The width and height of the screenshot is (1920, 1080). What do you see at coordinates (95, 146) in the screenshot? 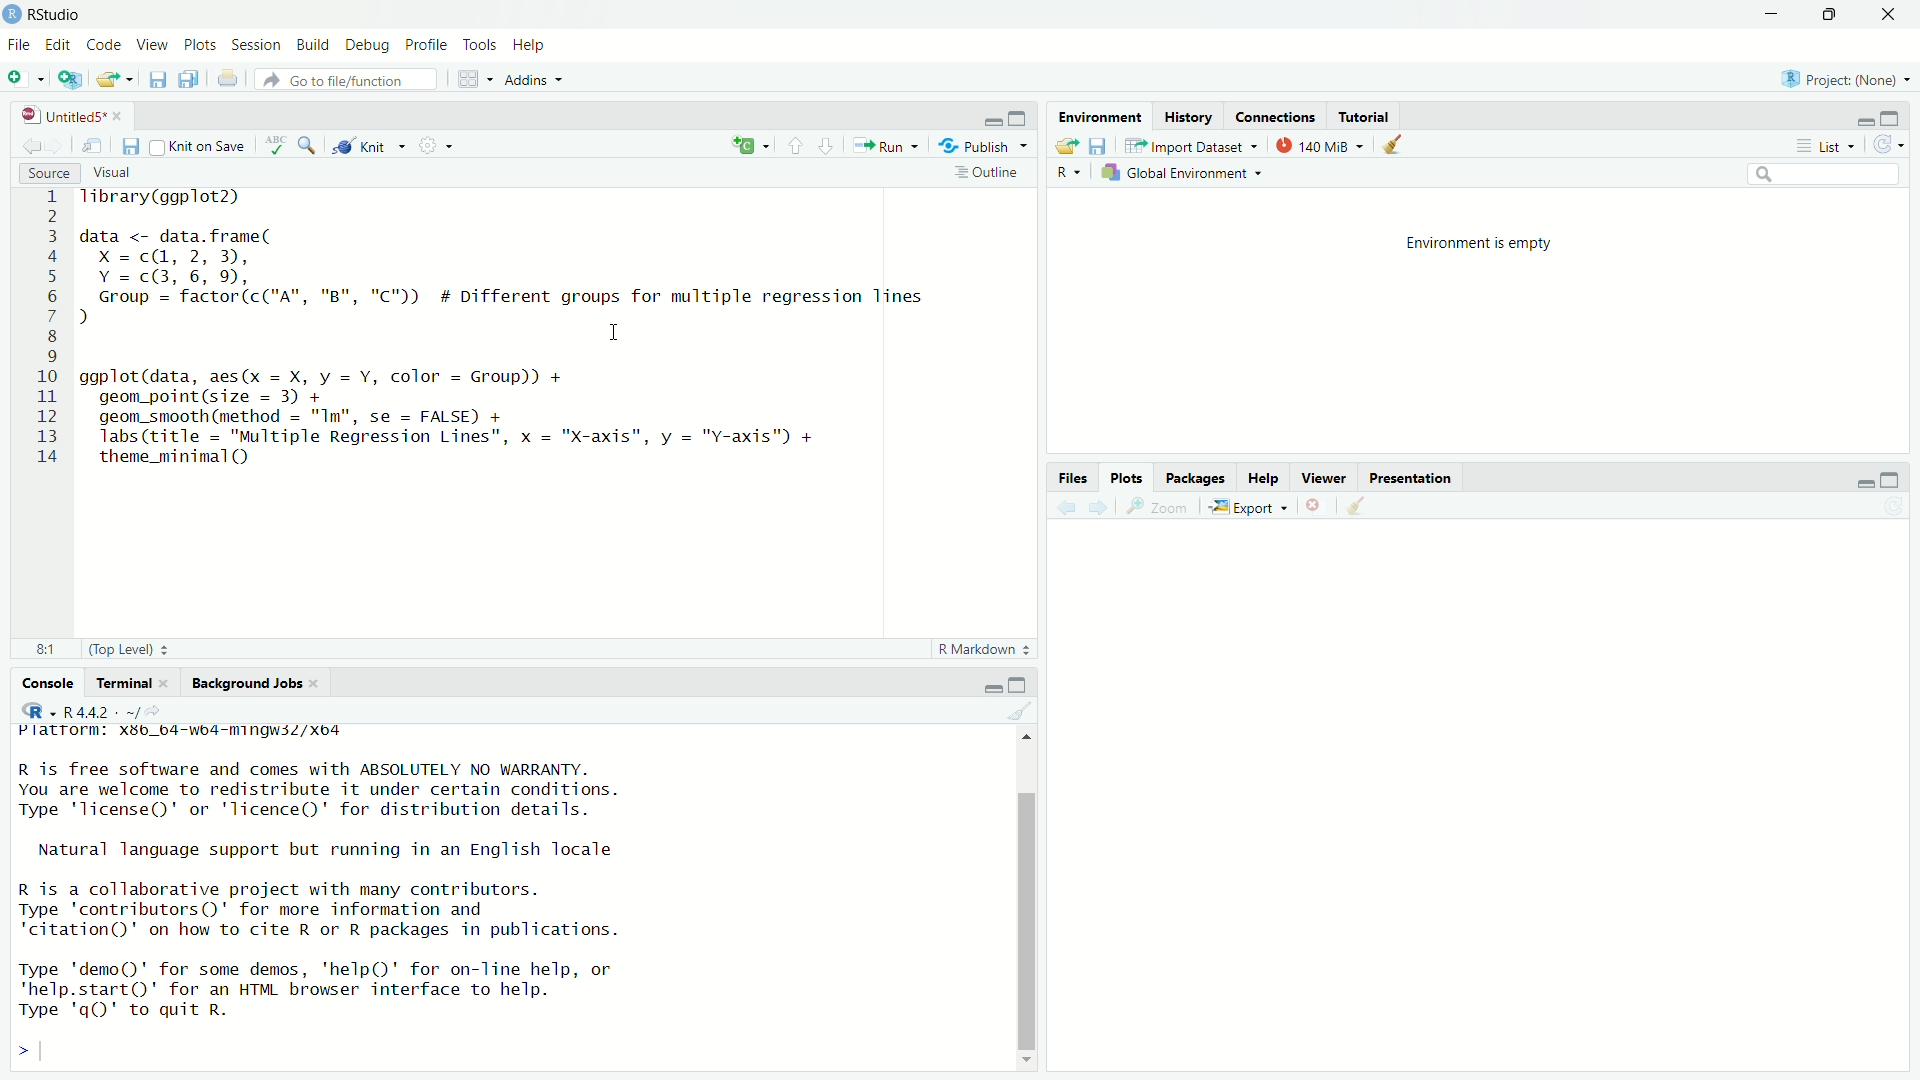
I see `move` at bounding box center [95, 146].